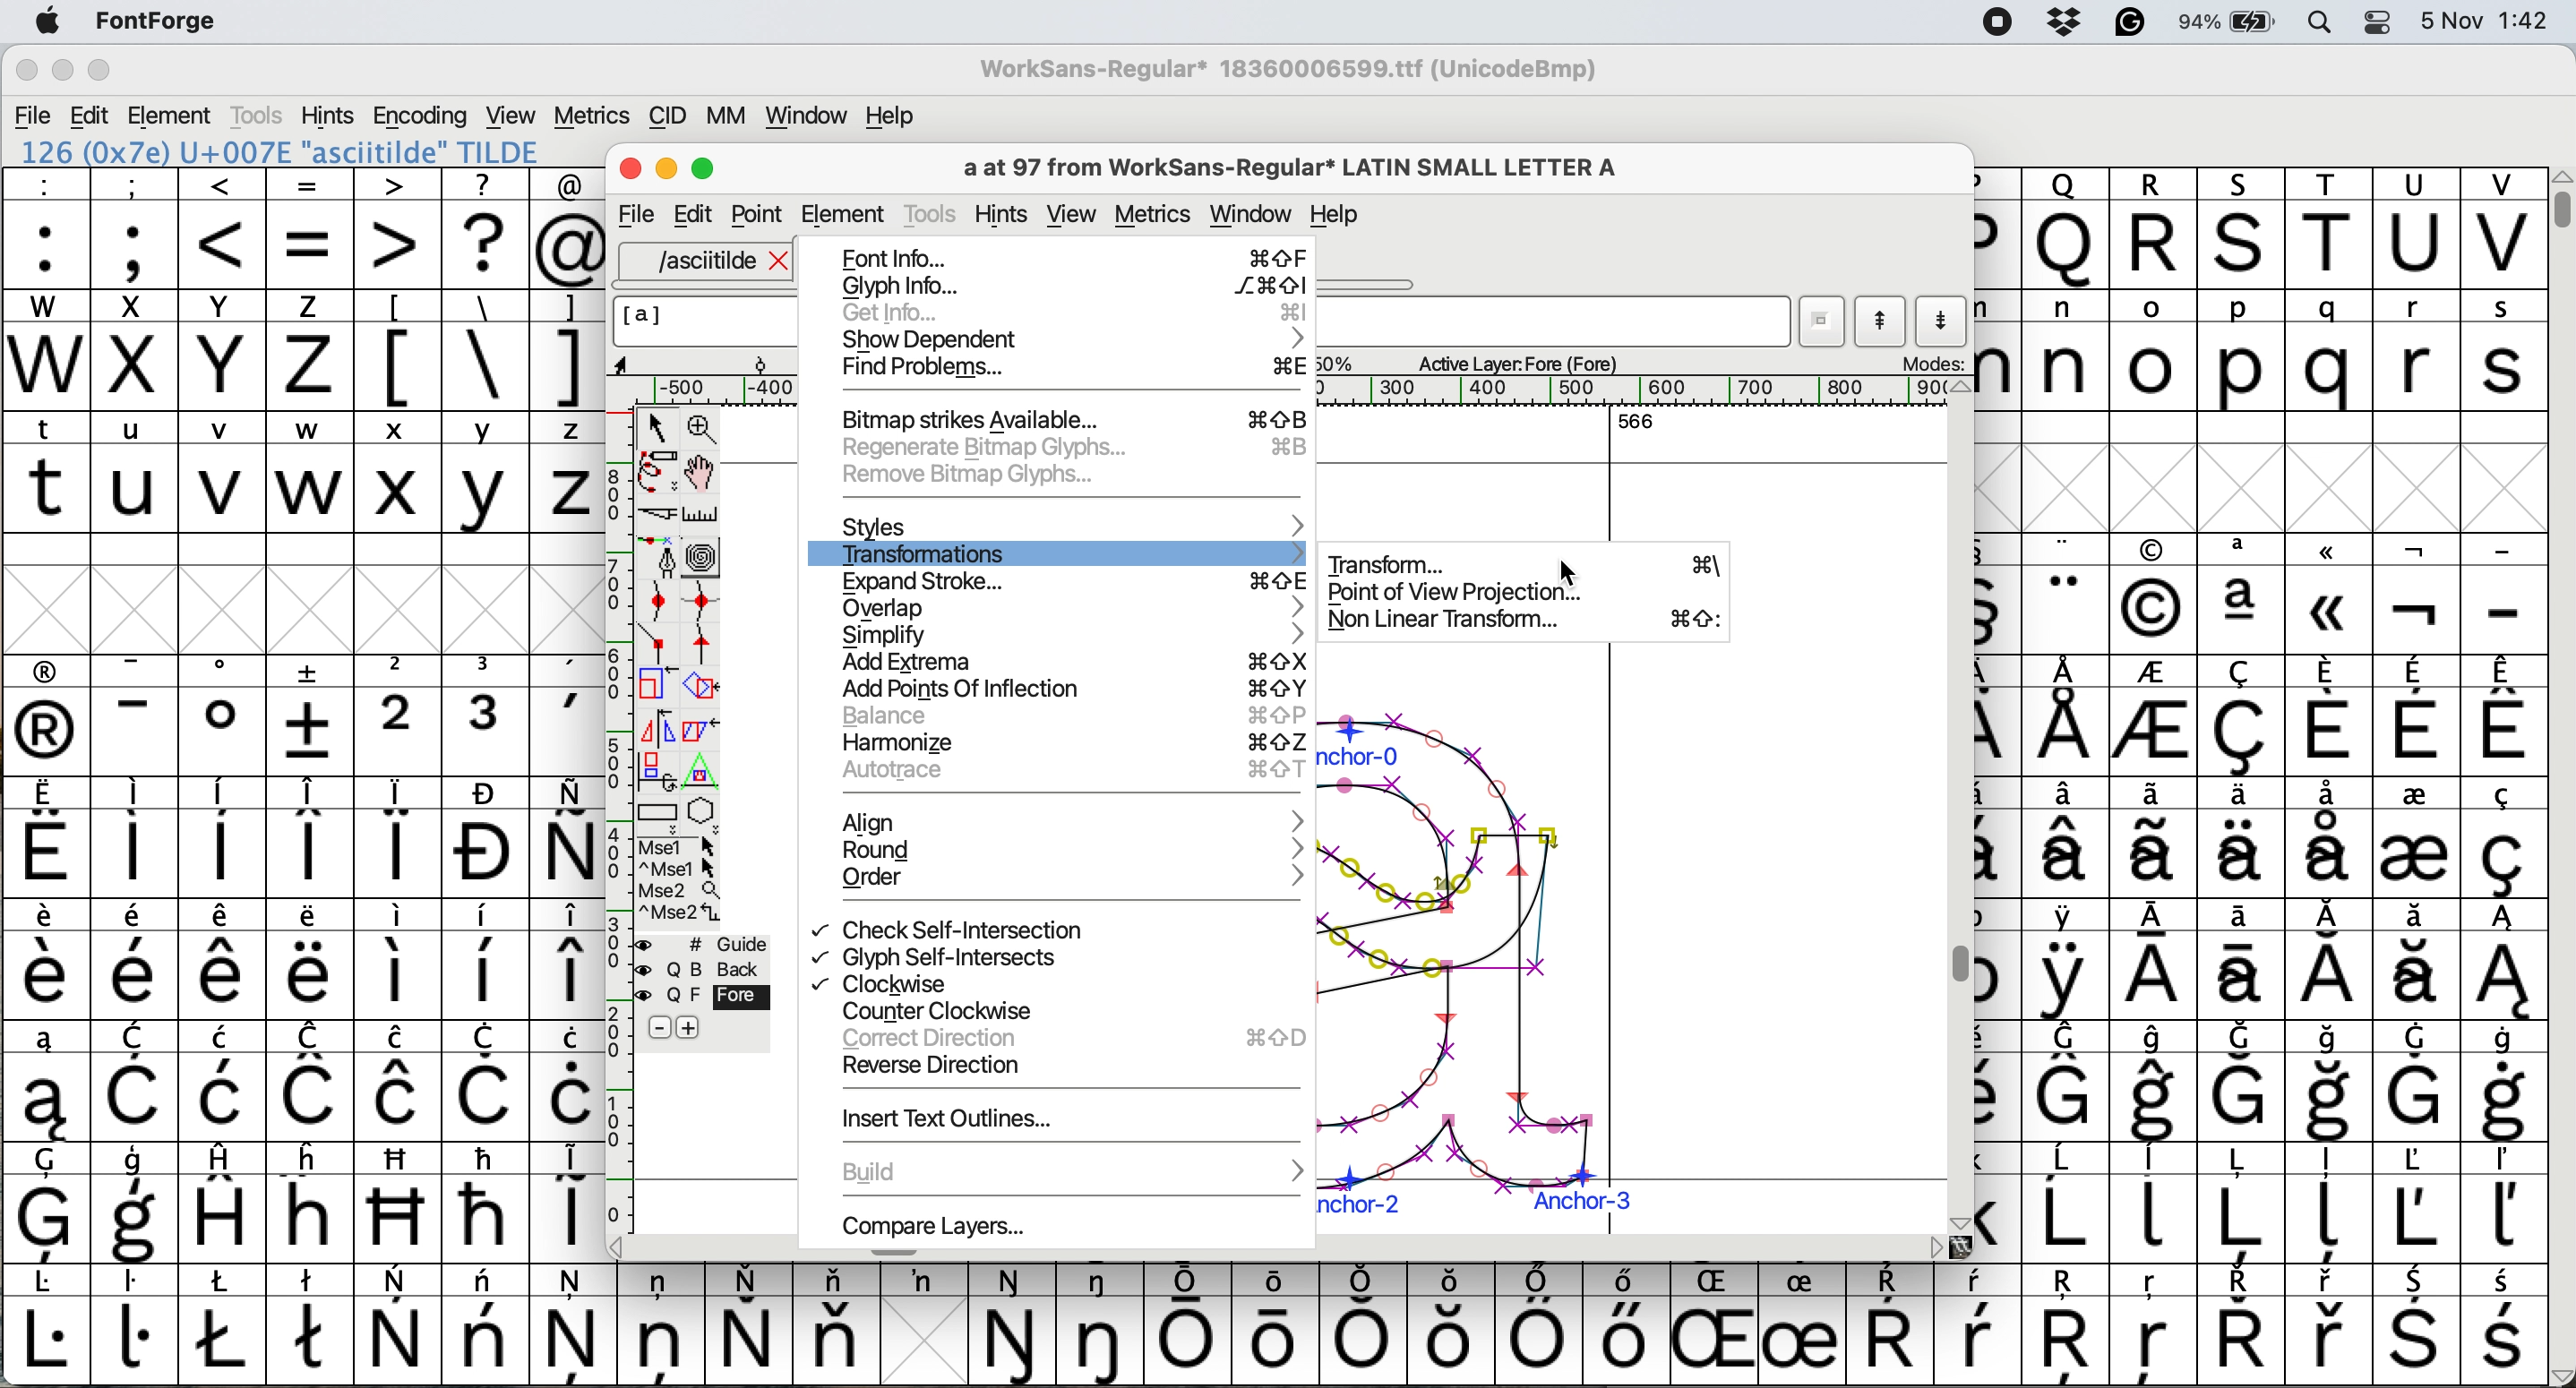 The image size is (2576, 1388). Describe the element at coordinates (1945, 320) in the screenshot. I see `show next letter` at that location.